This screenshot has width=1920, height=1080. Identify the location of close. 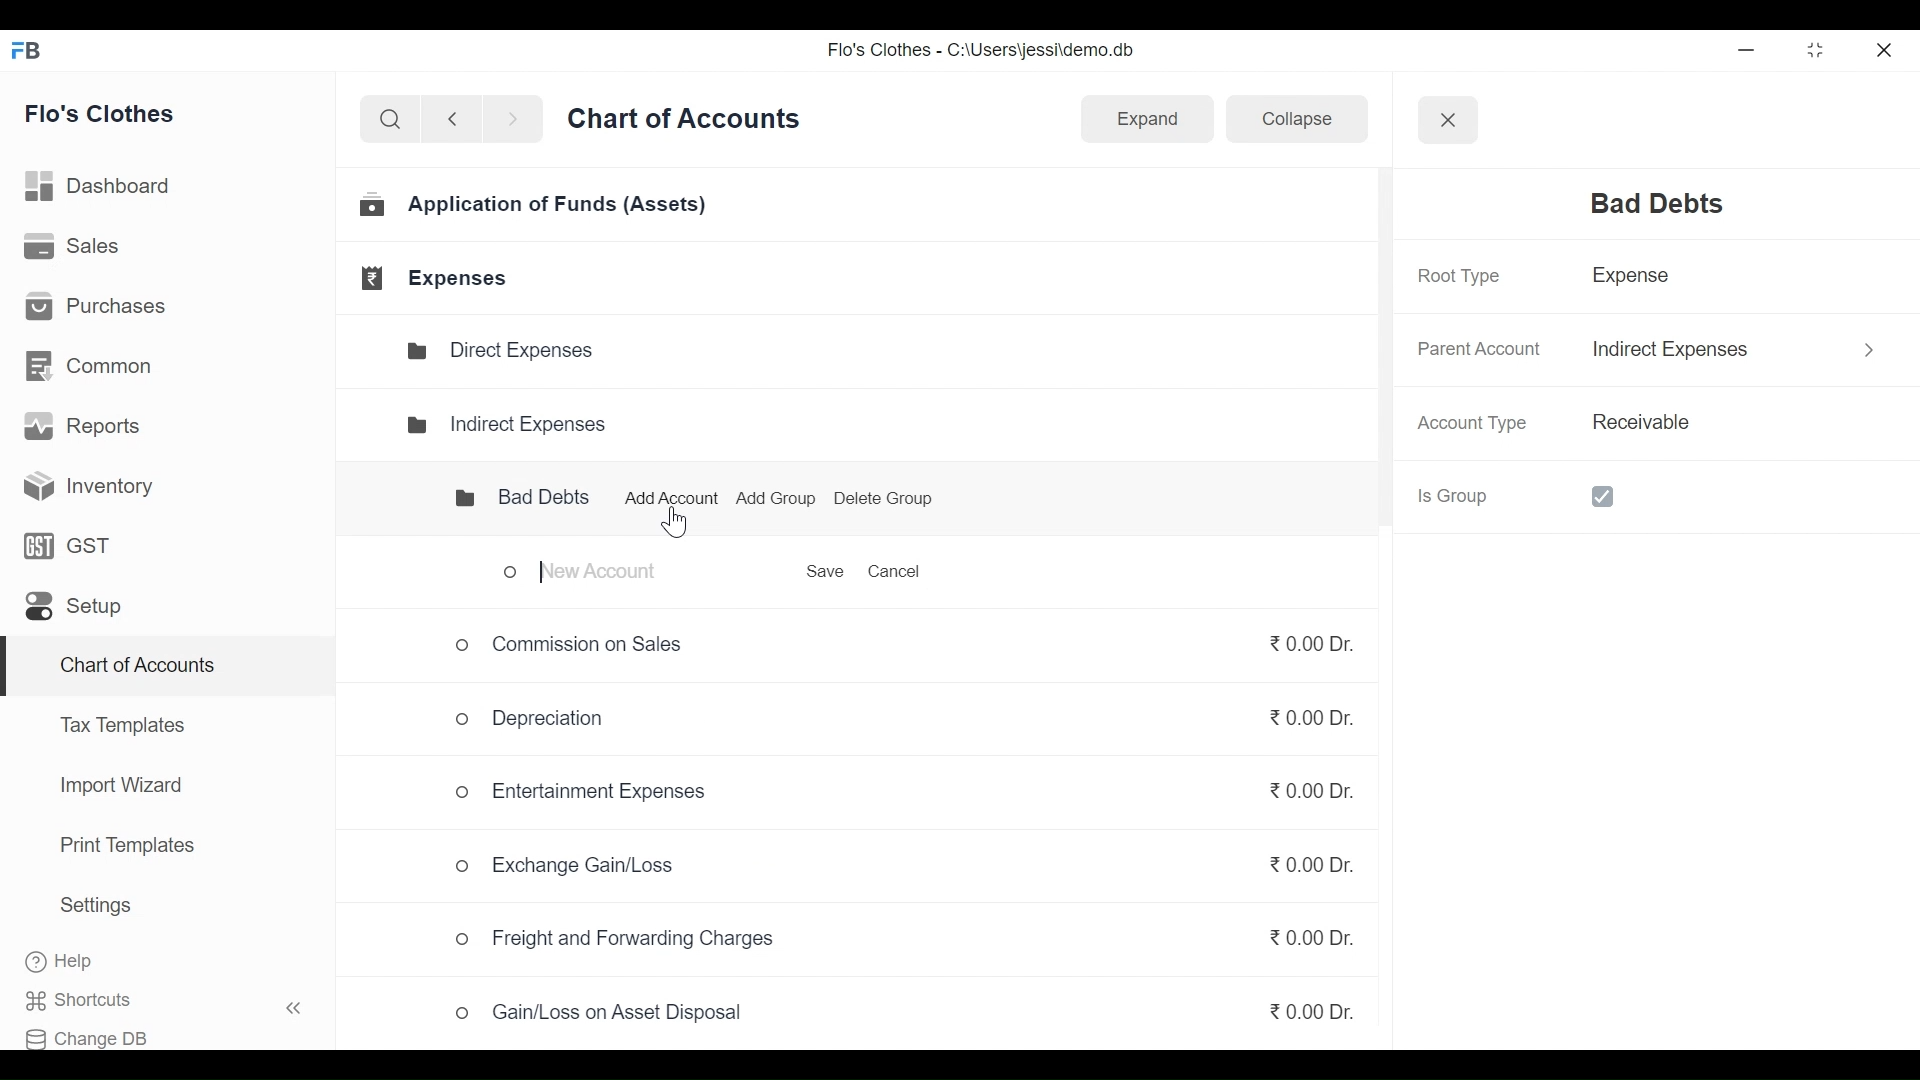
(1886, 47).